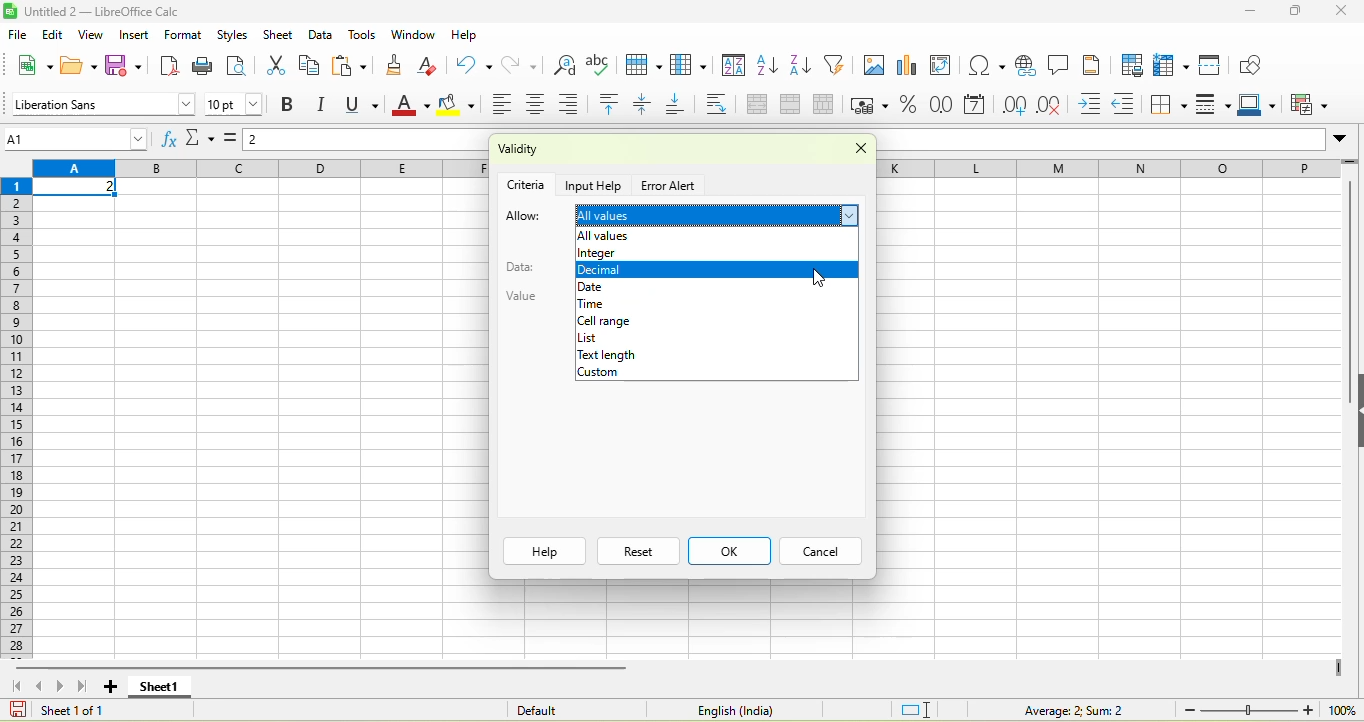 The height and width of the screenshot is (722, 1364). What do you see at coordinates (411, 106) in the screenshot?
I see `font color` at bounding box center [411, 106].